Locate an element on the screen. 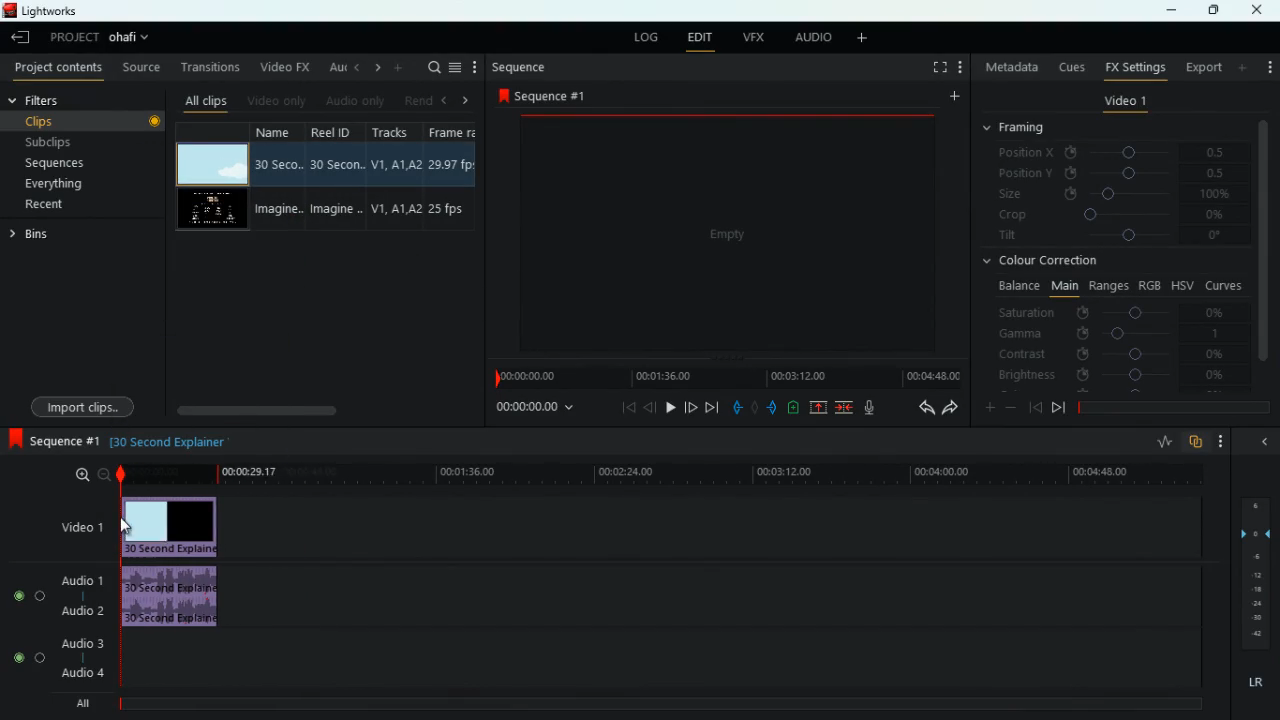 This screenshot has height=720, width=1280. add is located at coordinates (859, 39).